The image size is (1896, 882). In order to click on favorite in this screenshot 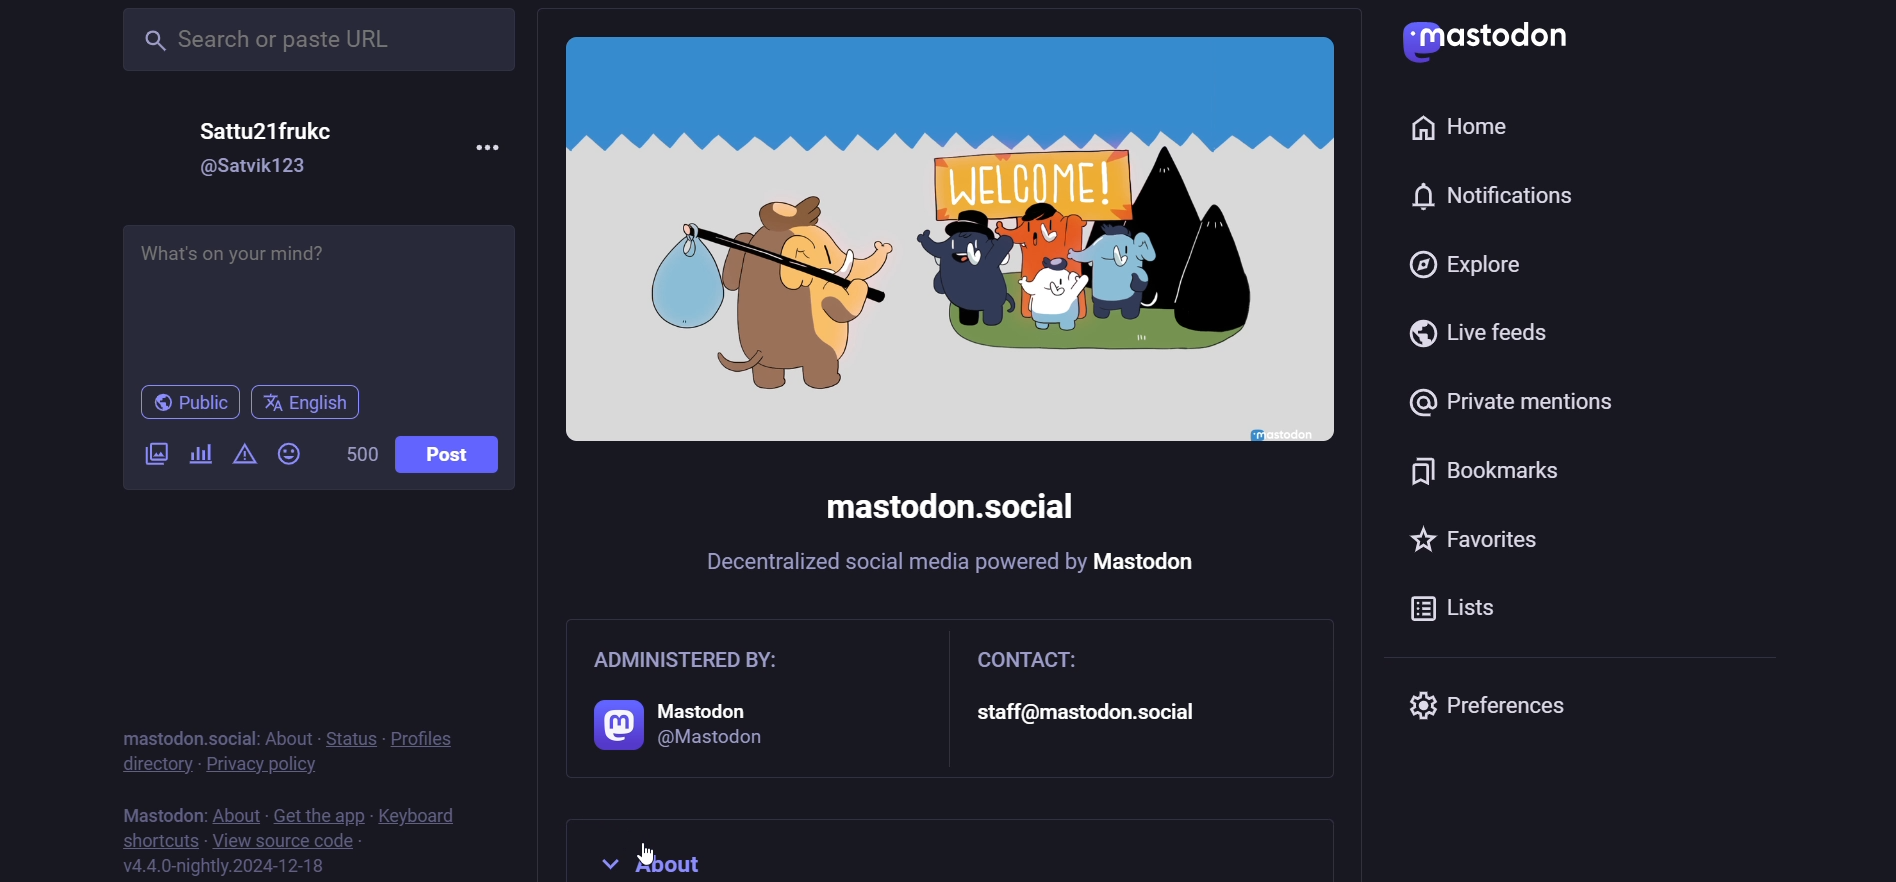, I will do `click(1489, 545)`.